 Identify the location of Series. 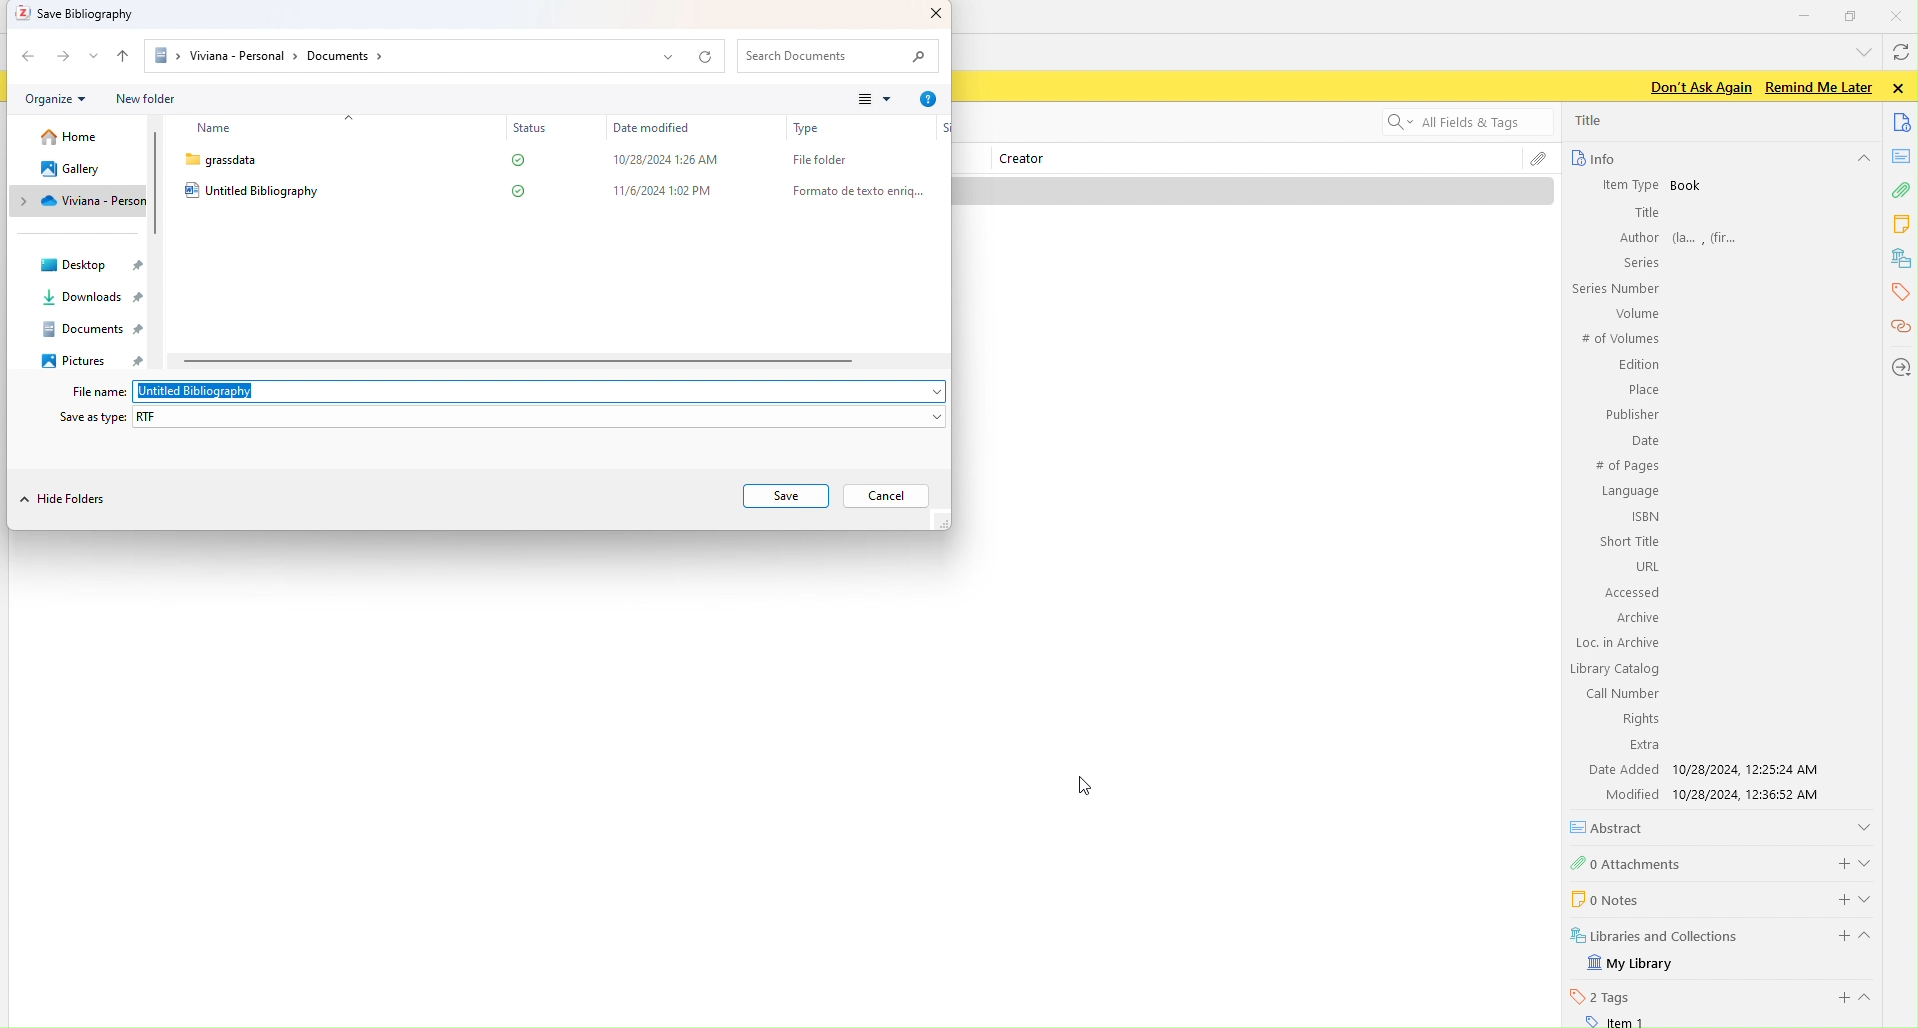
(1638, 262).